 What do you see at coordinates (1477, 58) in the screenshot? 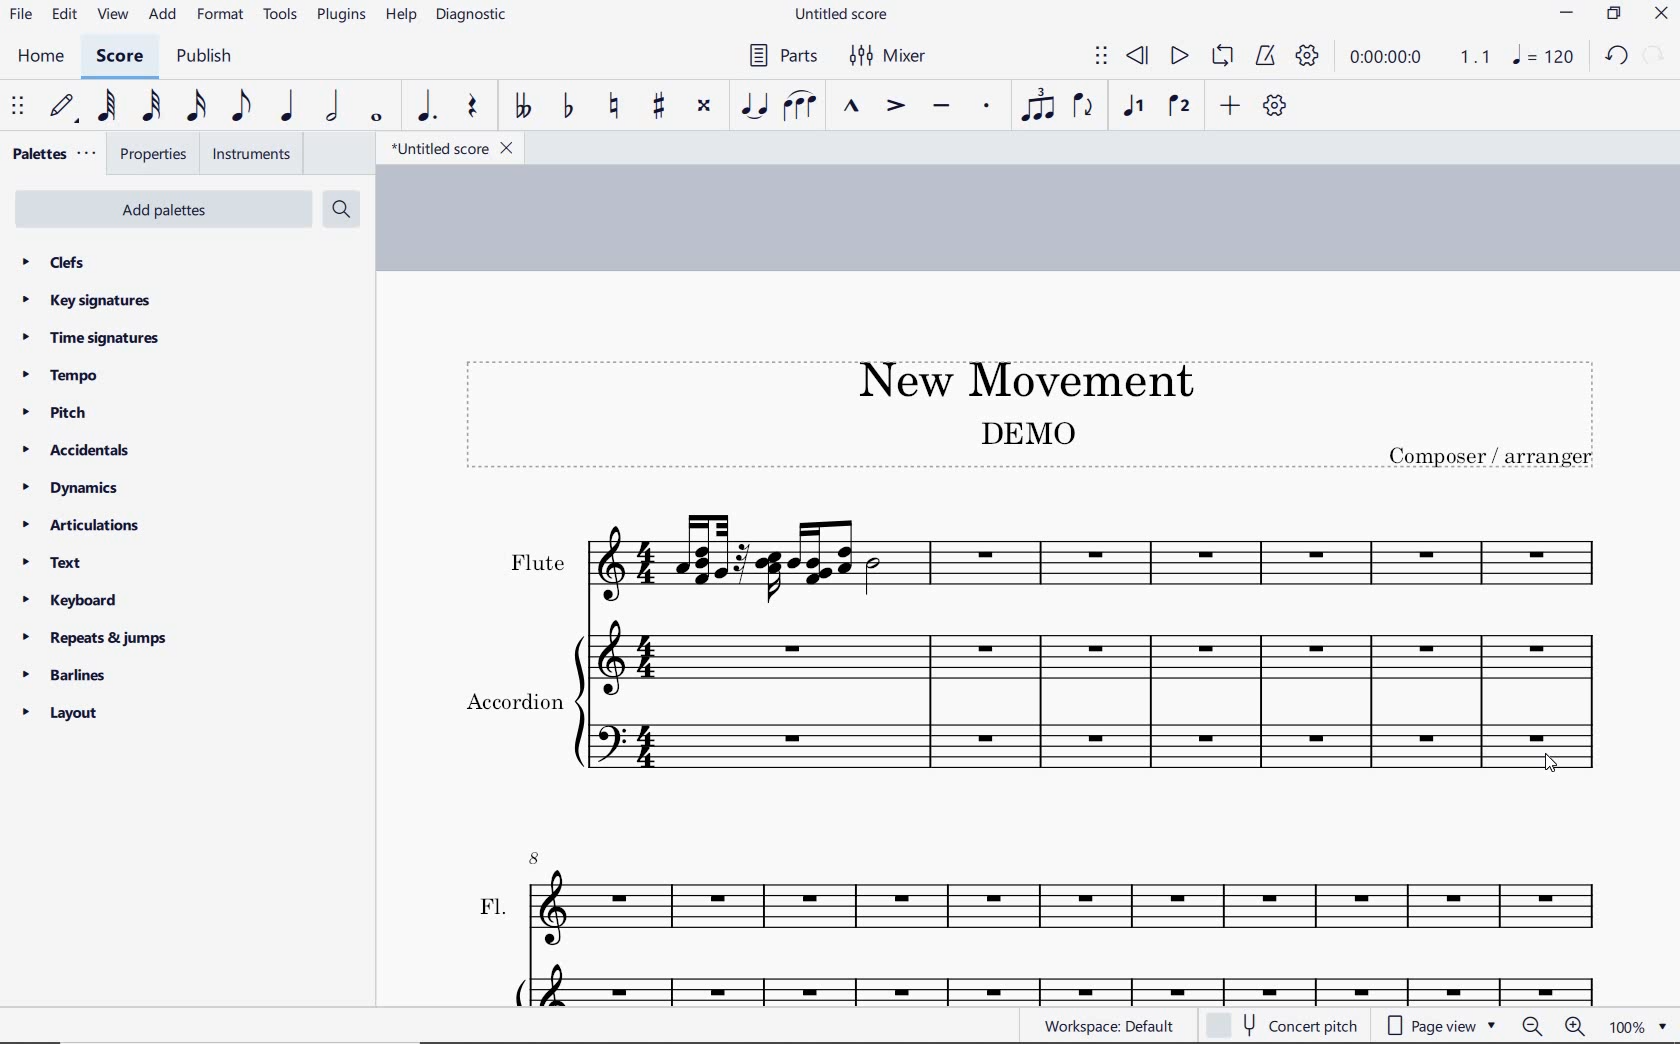
I see `Playback speed` at bounding box center [1477, 58].